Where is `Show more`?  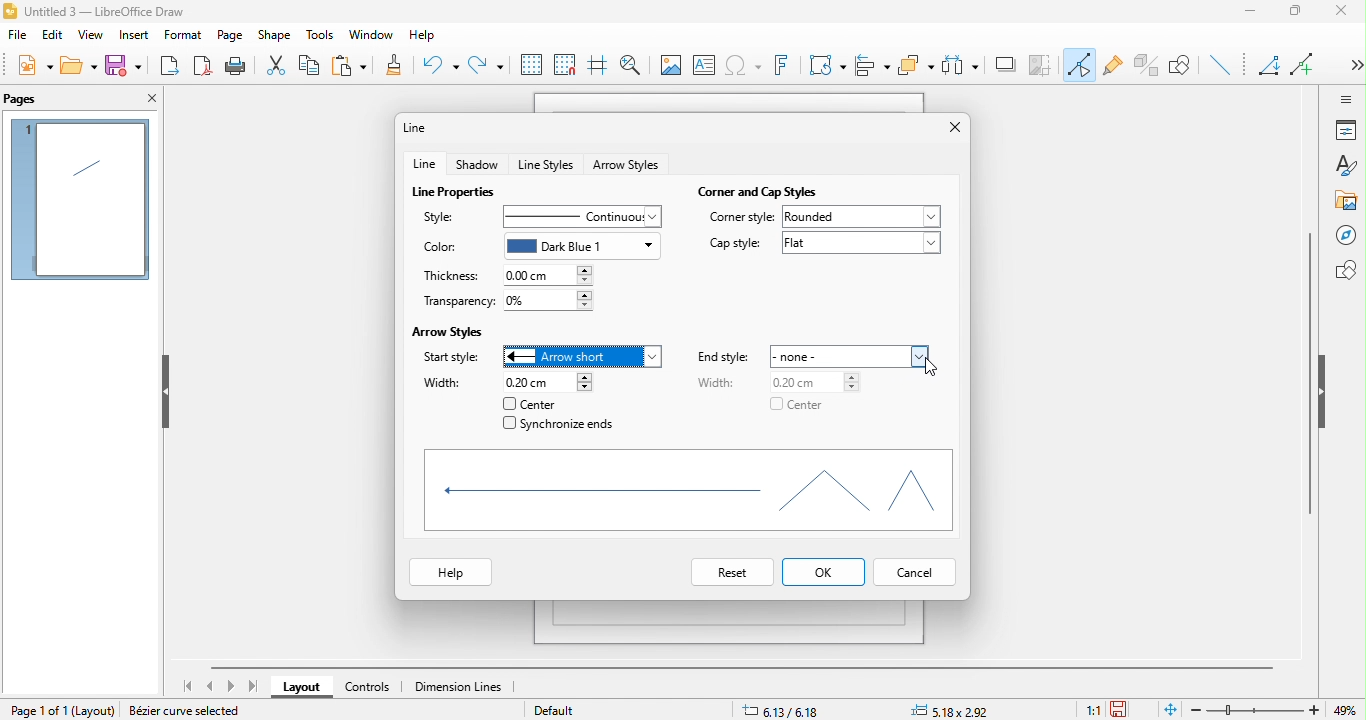
Show more is located at coordinates (1349, 58).